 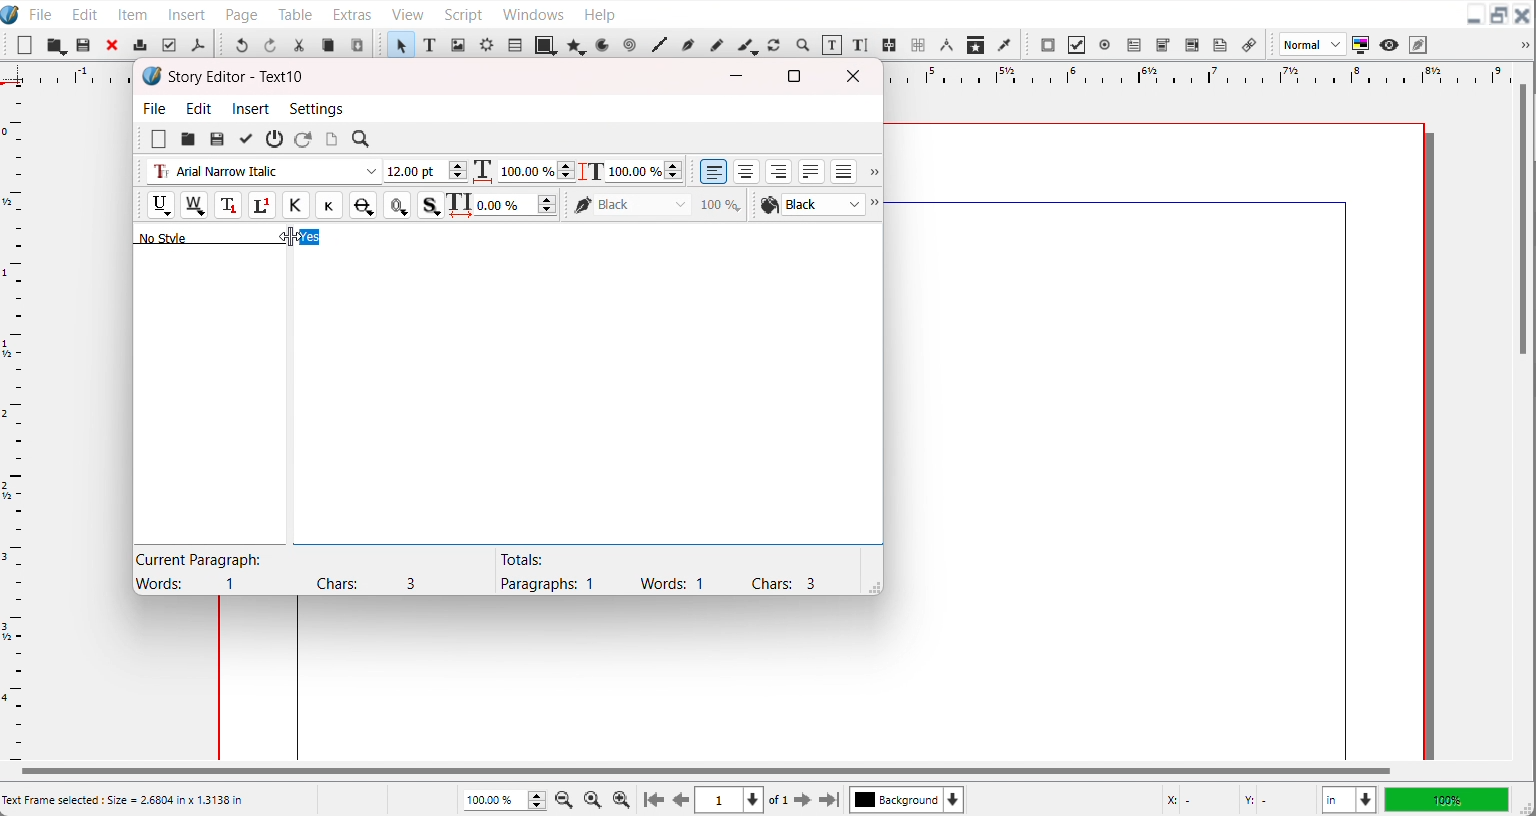 I want to click on Table, so click(x=514, y=44).